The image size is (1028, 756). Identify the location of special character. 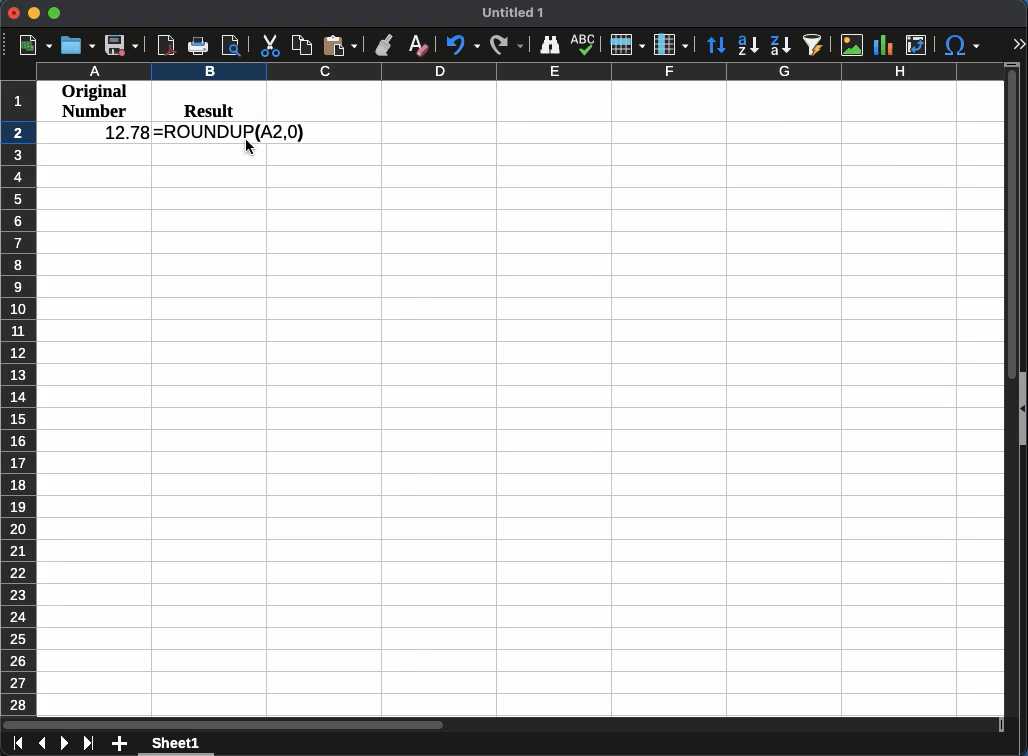
(960, 47).